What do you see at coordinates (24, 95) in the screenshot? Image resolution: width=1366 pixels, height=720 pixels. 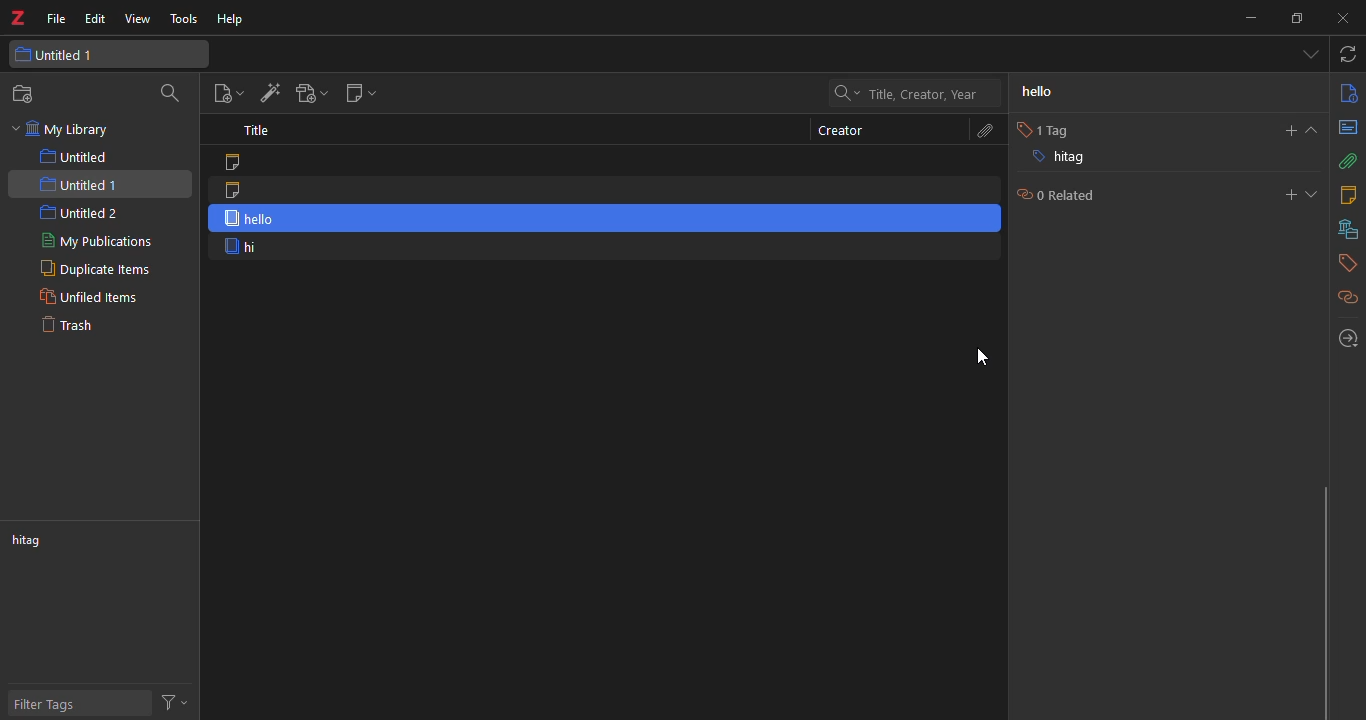 I see `new collection` at bounding box center [24, 95].